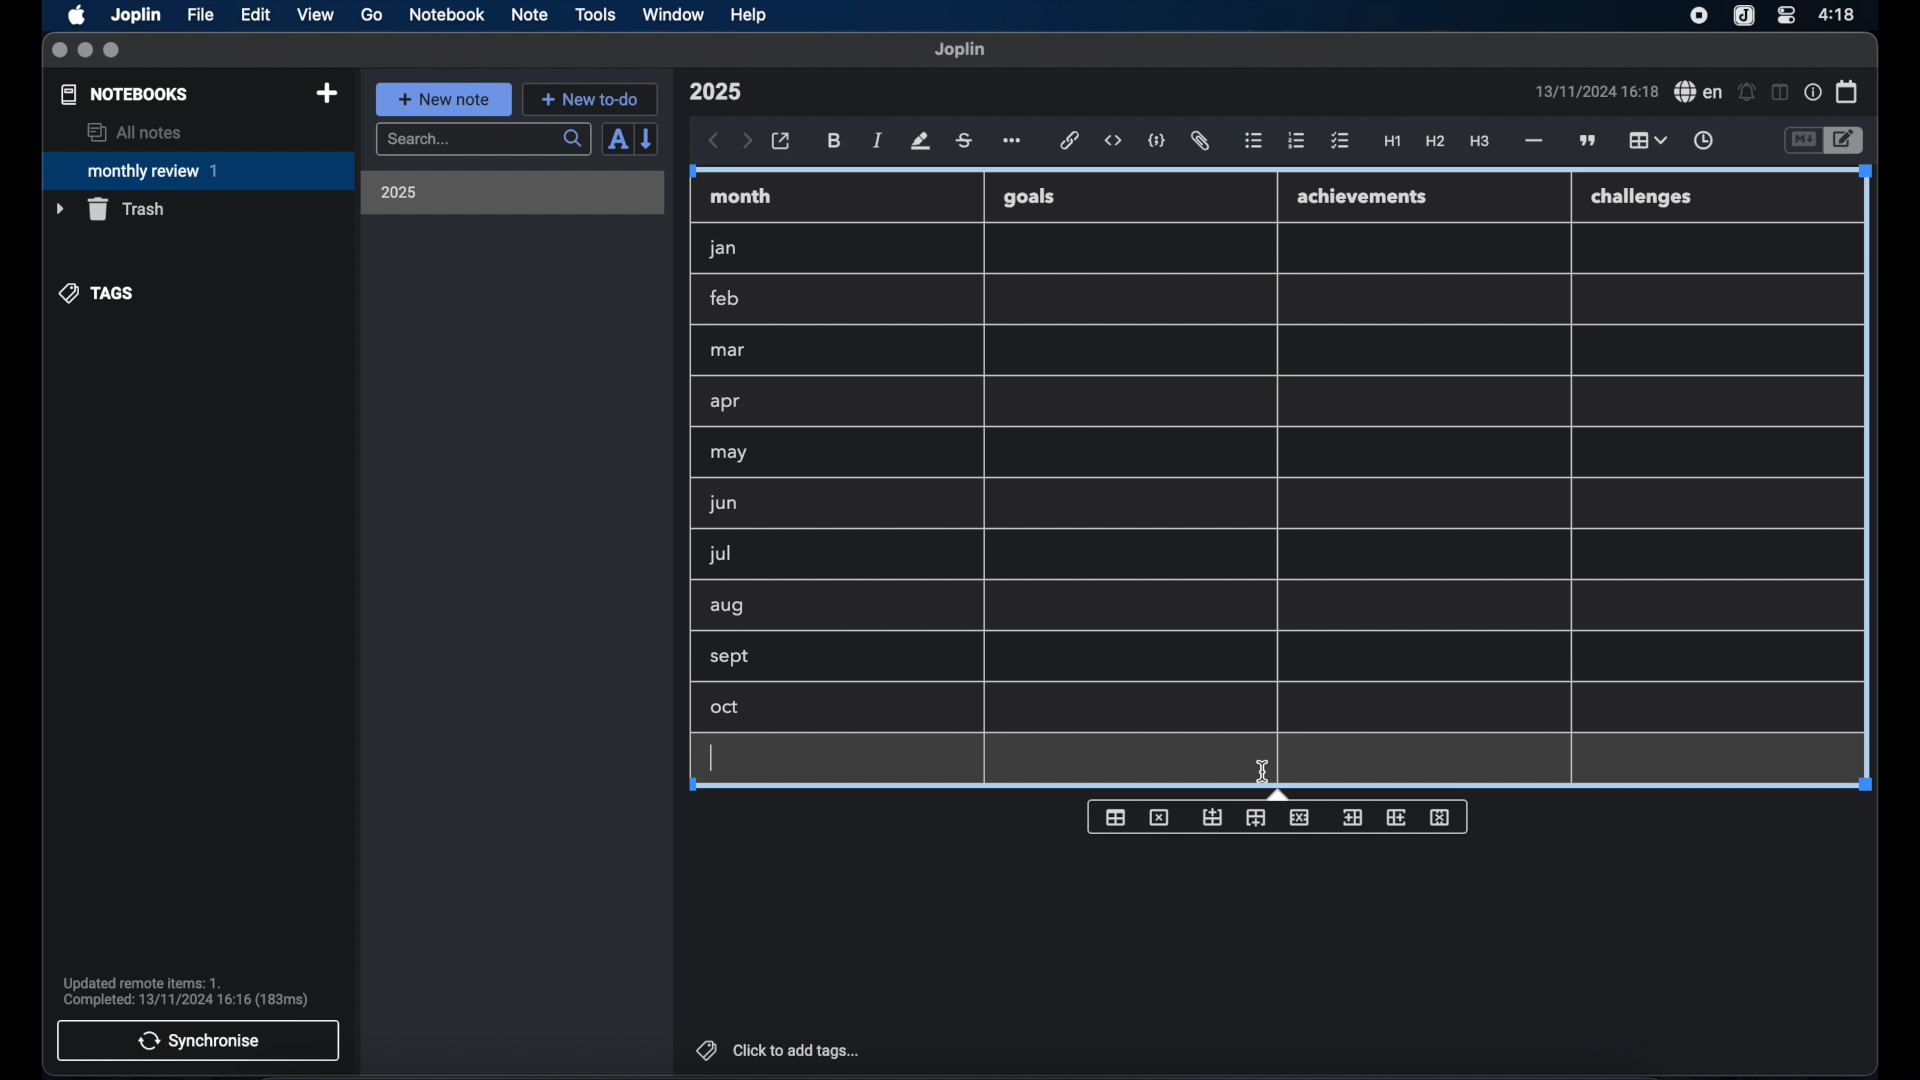  I want to click on text cursor, so click(713, 757).